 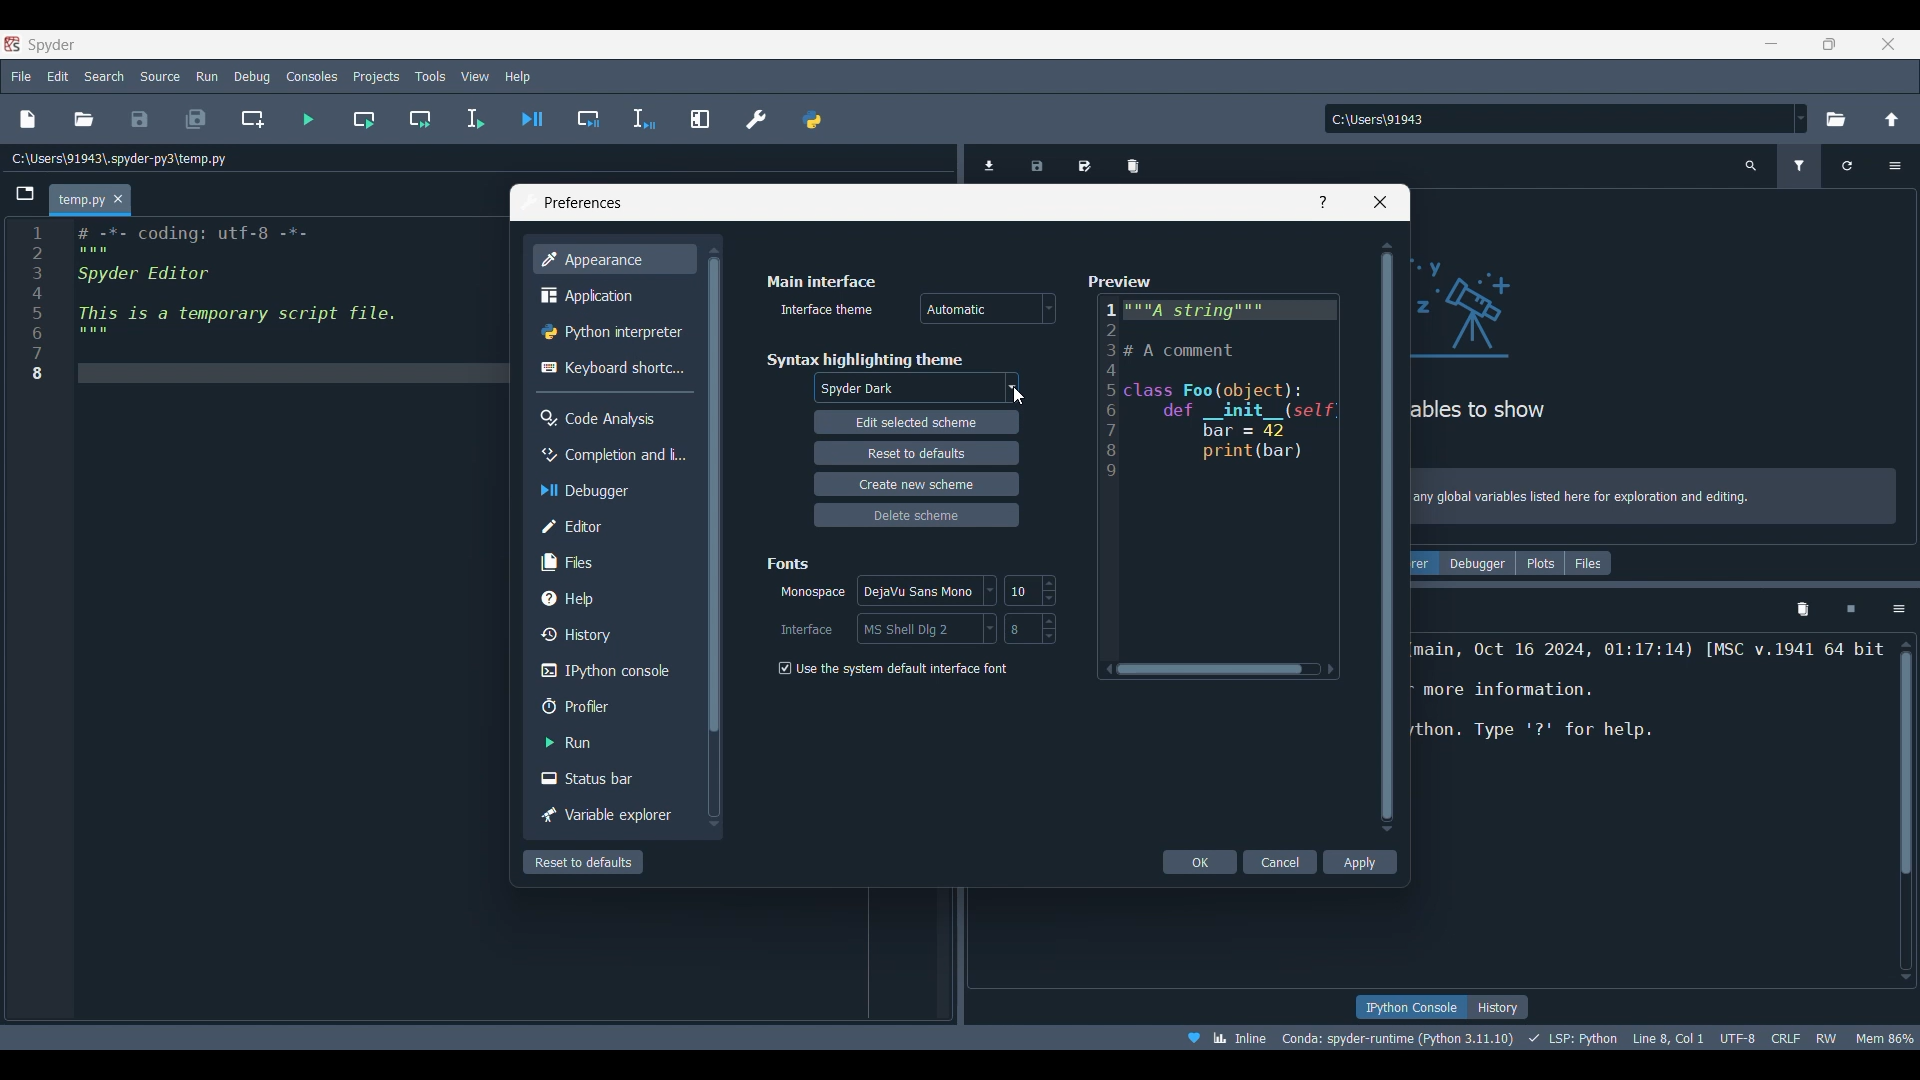 I want to click on Browse tabs, so click(x=26, y=194).